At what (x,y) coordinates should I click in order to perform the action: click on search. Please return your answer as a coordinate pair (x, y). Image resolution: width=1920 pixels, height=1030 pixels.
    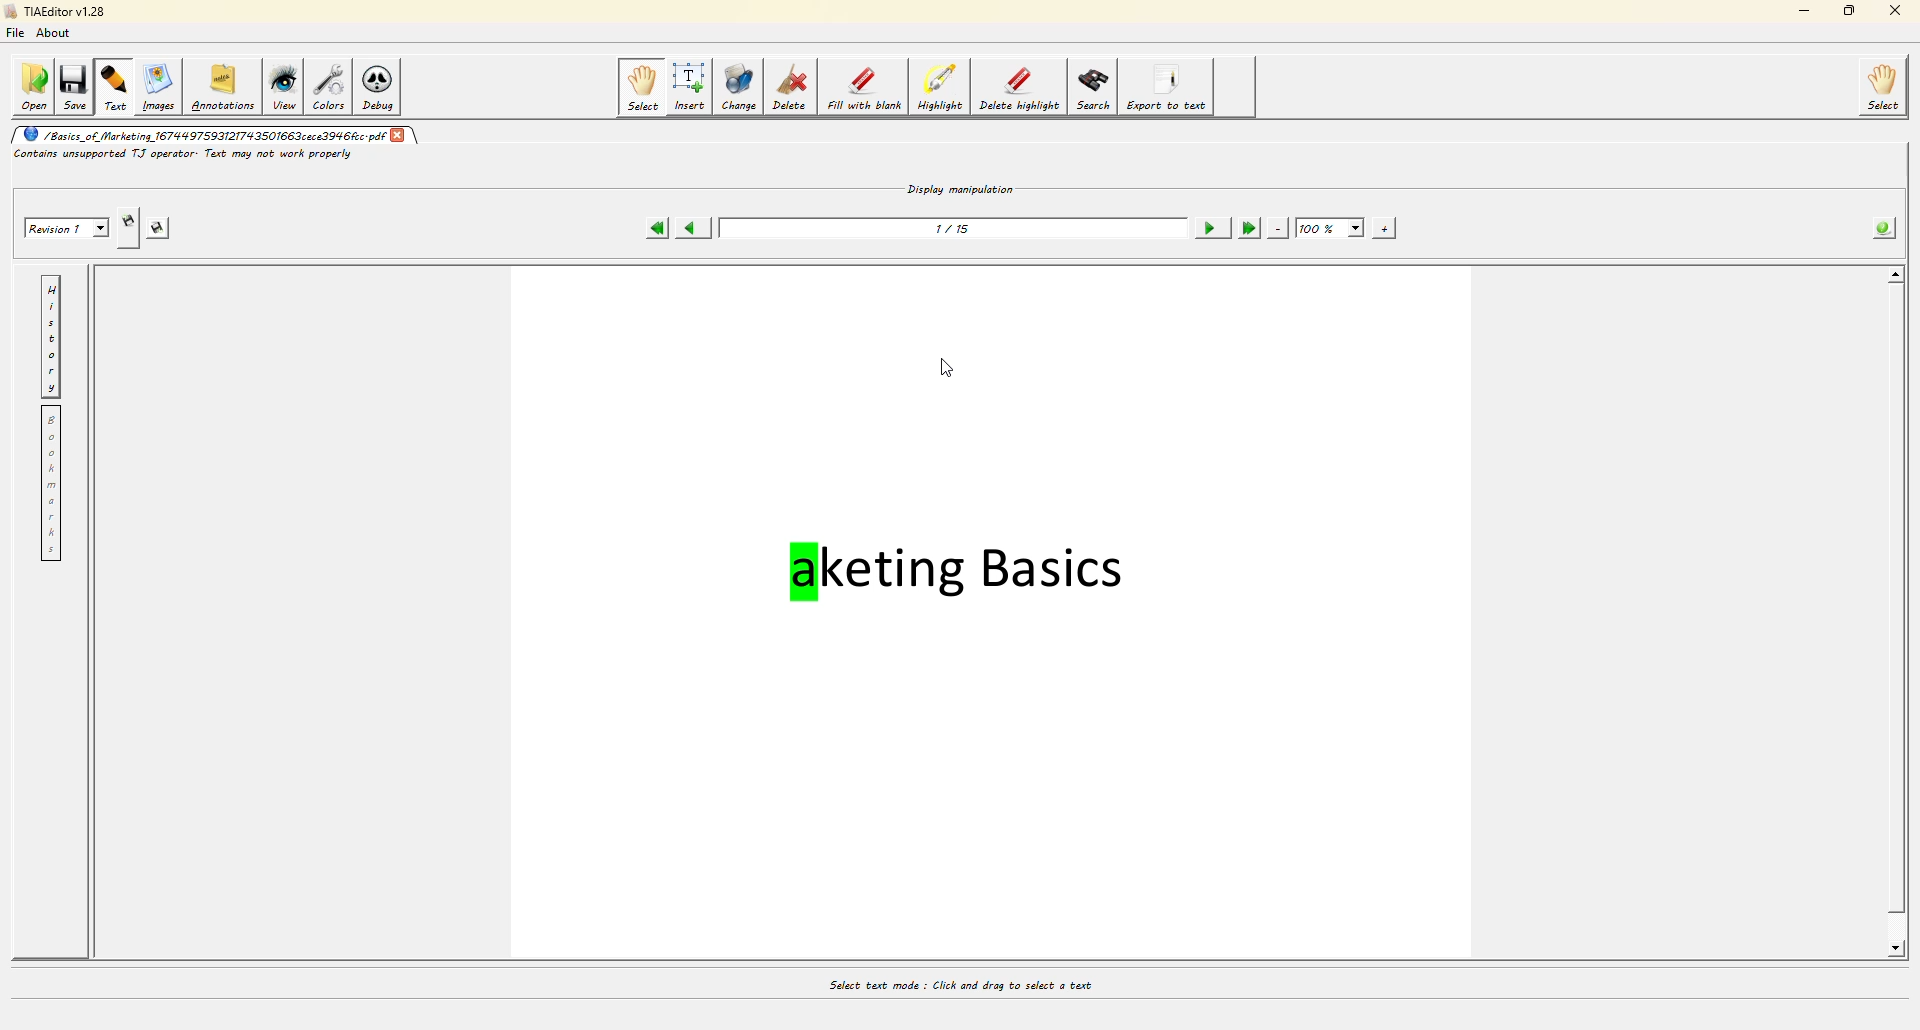
    Looking at the image, I should click on (1094, 89).